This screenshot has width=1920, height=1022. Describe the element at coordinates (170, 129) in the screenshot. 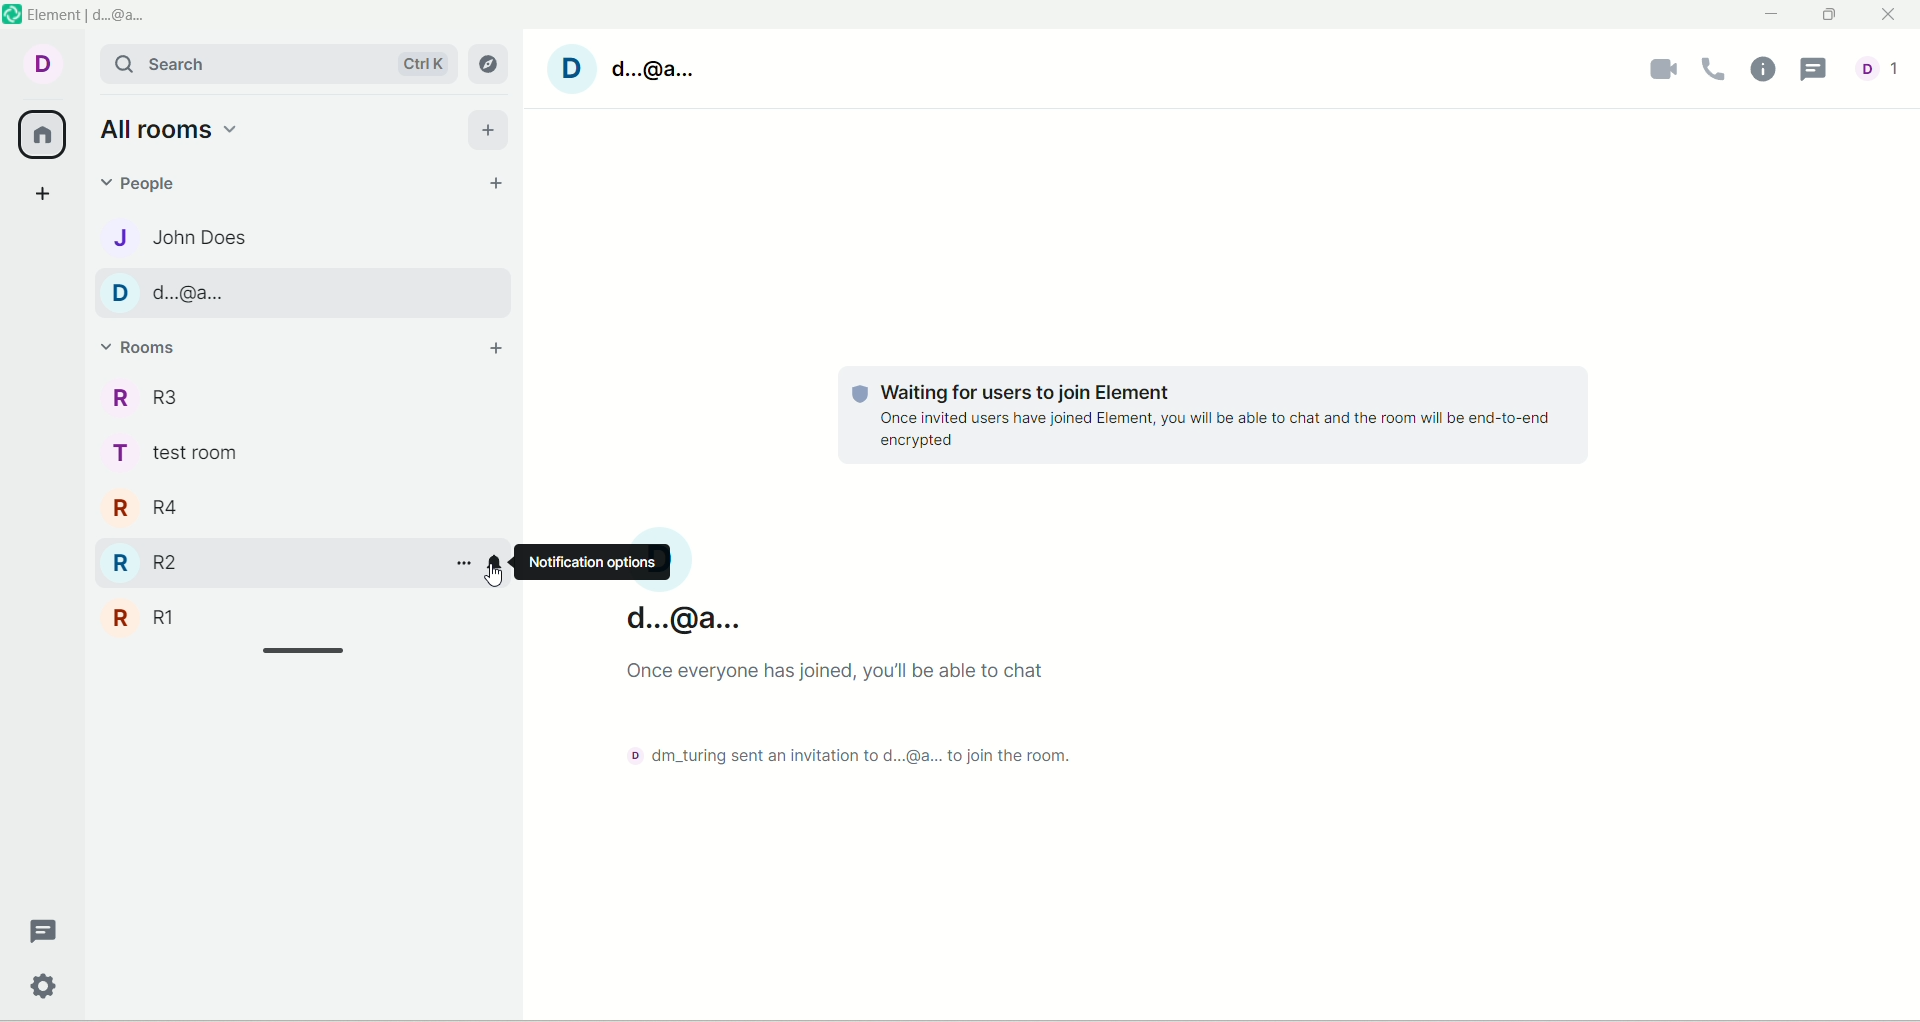

I see `all rooms` at that location.